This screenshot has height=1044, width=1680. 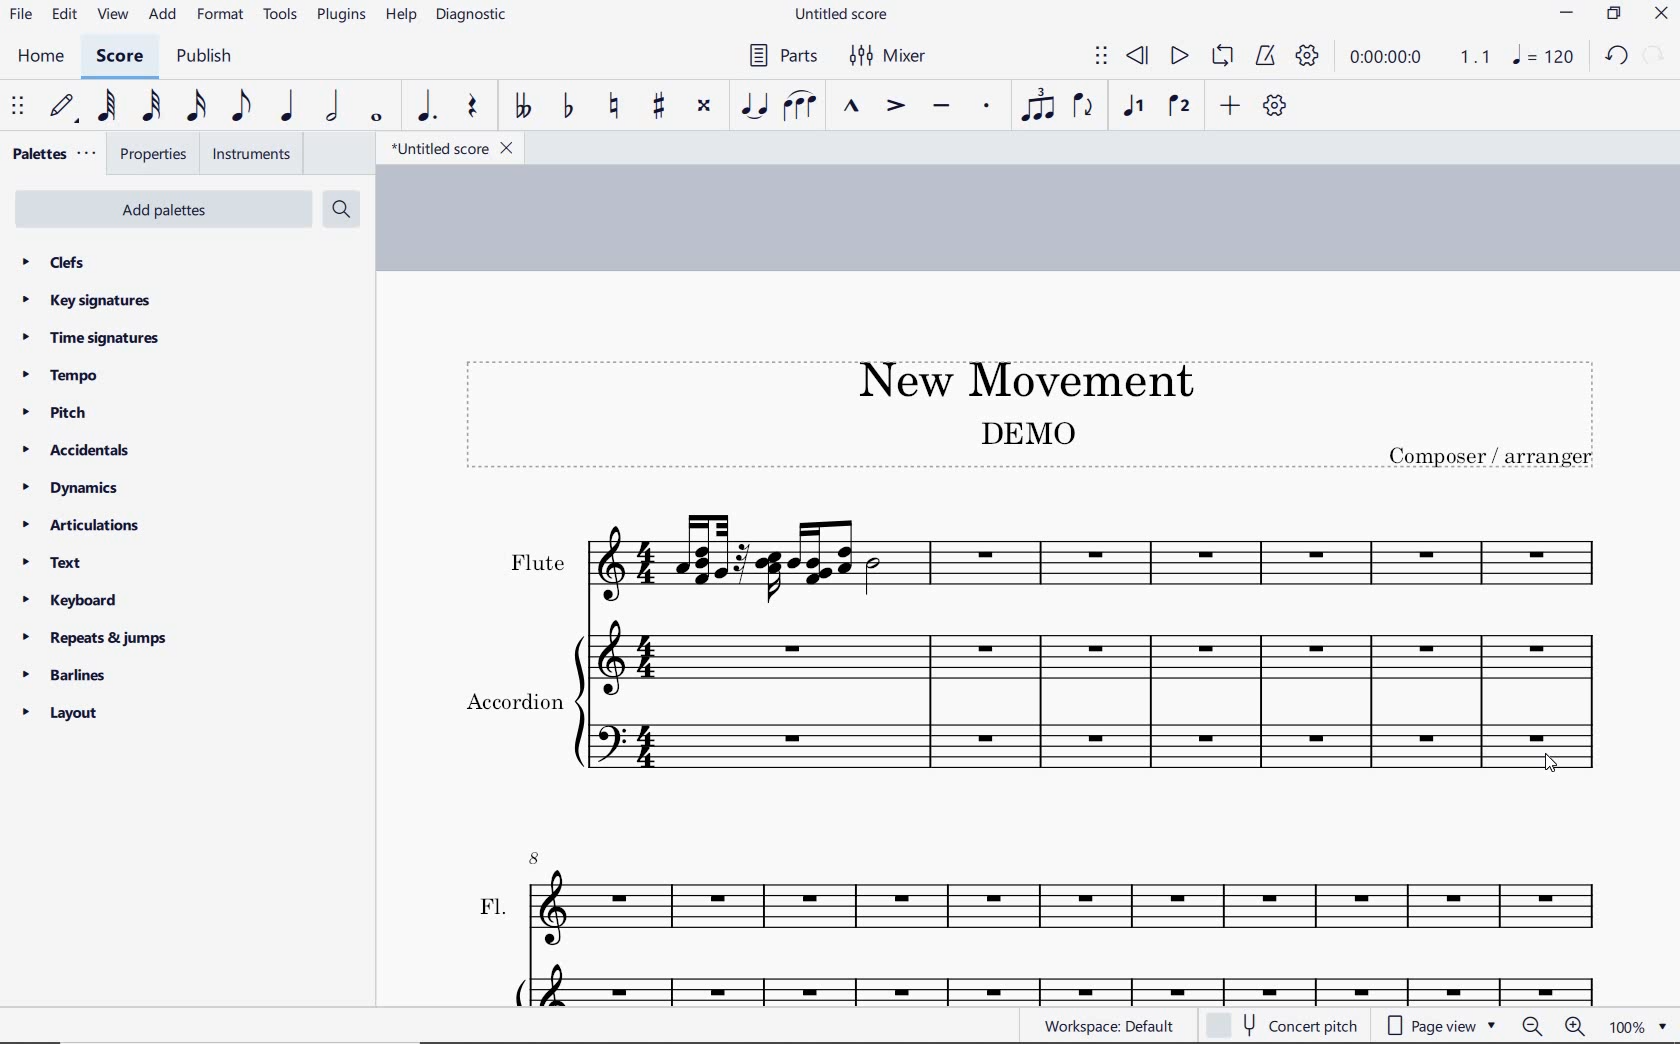 What do you see at coordinates (20, 107) in the screenshot?
I see `select to move` at bounding box center [20, 107].